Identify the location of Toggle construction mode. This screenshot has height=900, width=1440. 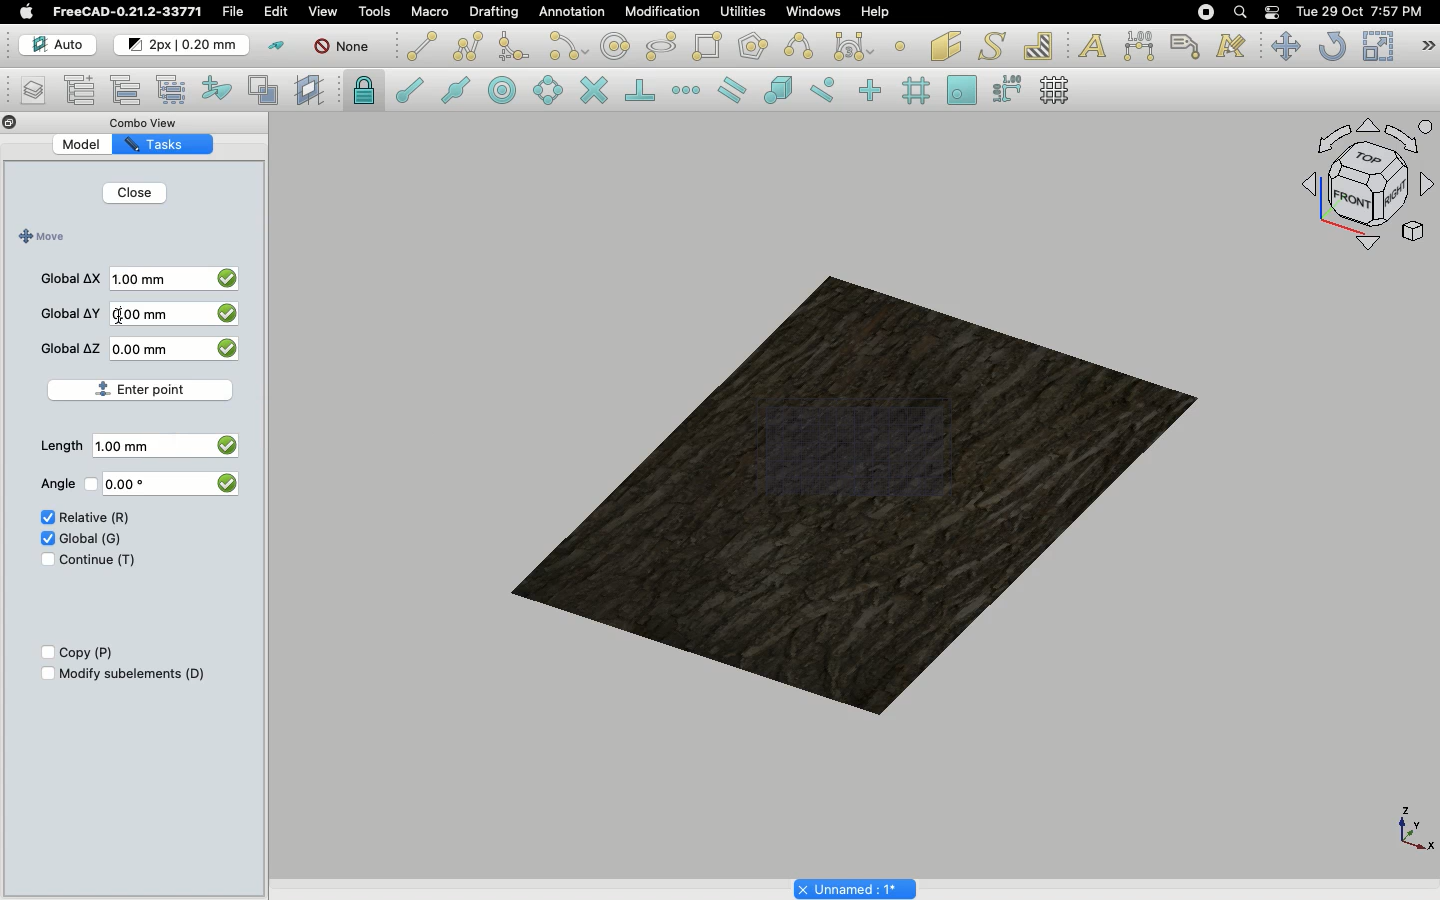
(277, 46).